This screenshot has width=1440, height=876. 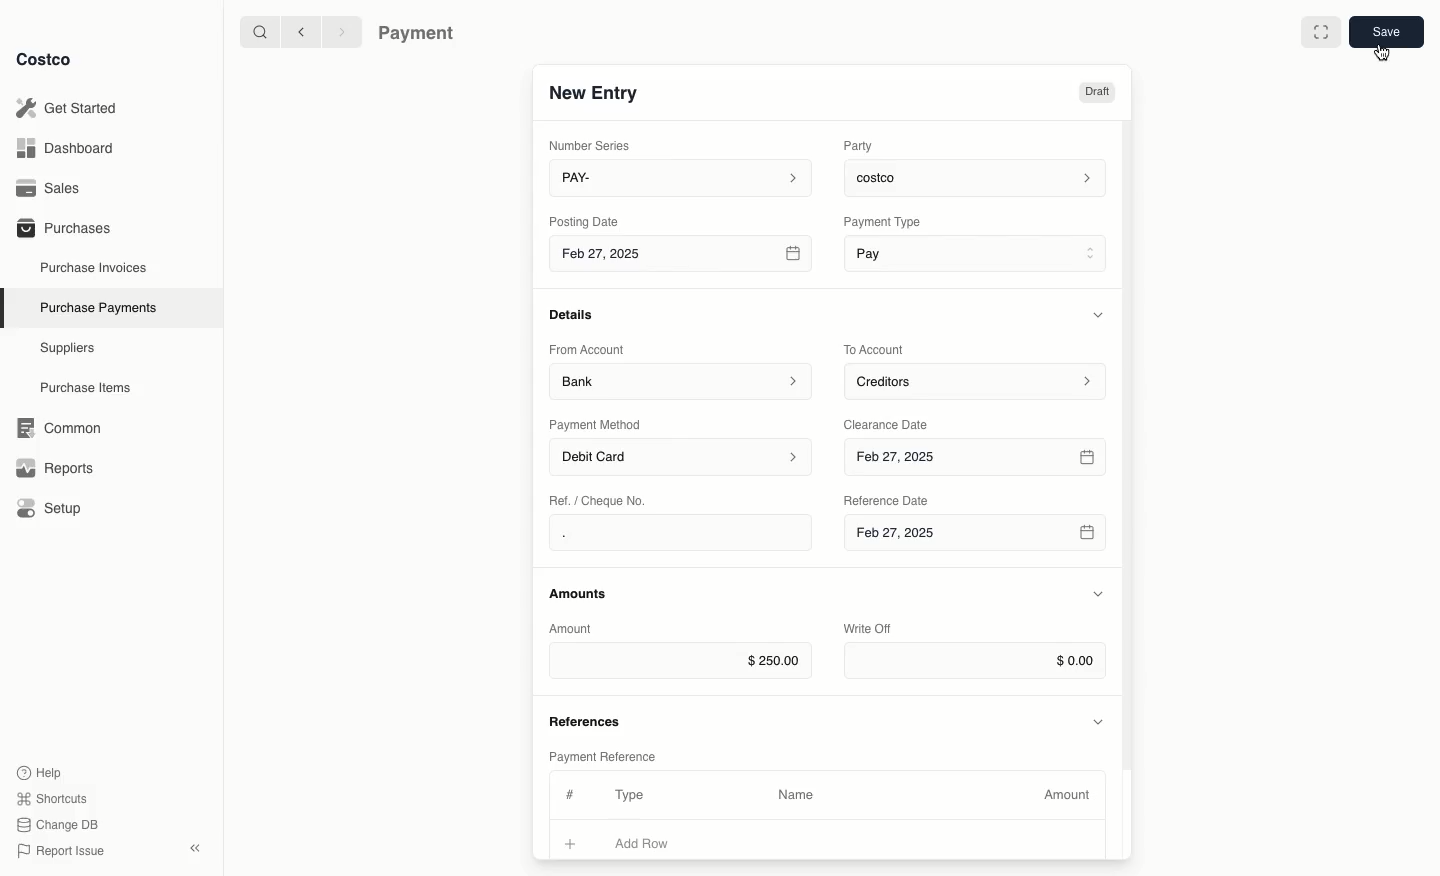 What do you see at coordinates (587, 349) in the screenshot?
I see `From Account` at bounding box center [587, 349].